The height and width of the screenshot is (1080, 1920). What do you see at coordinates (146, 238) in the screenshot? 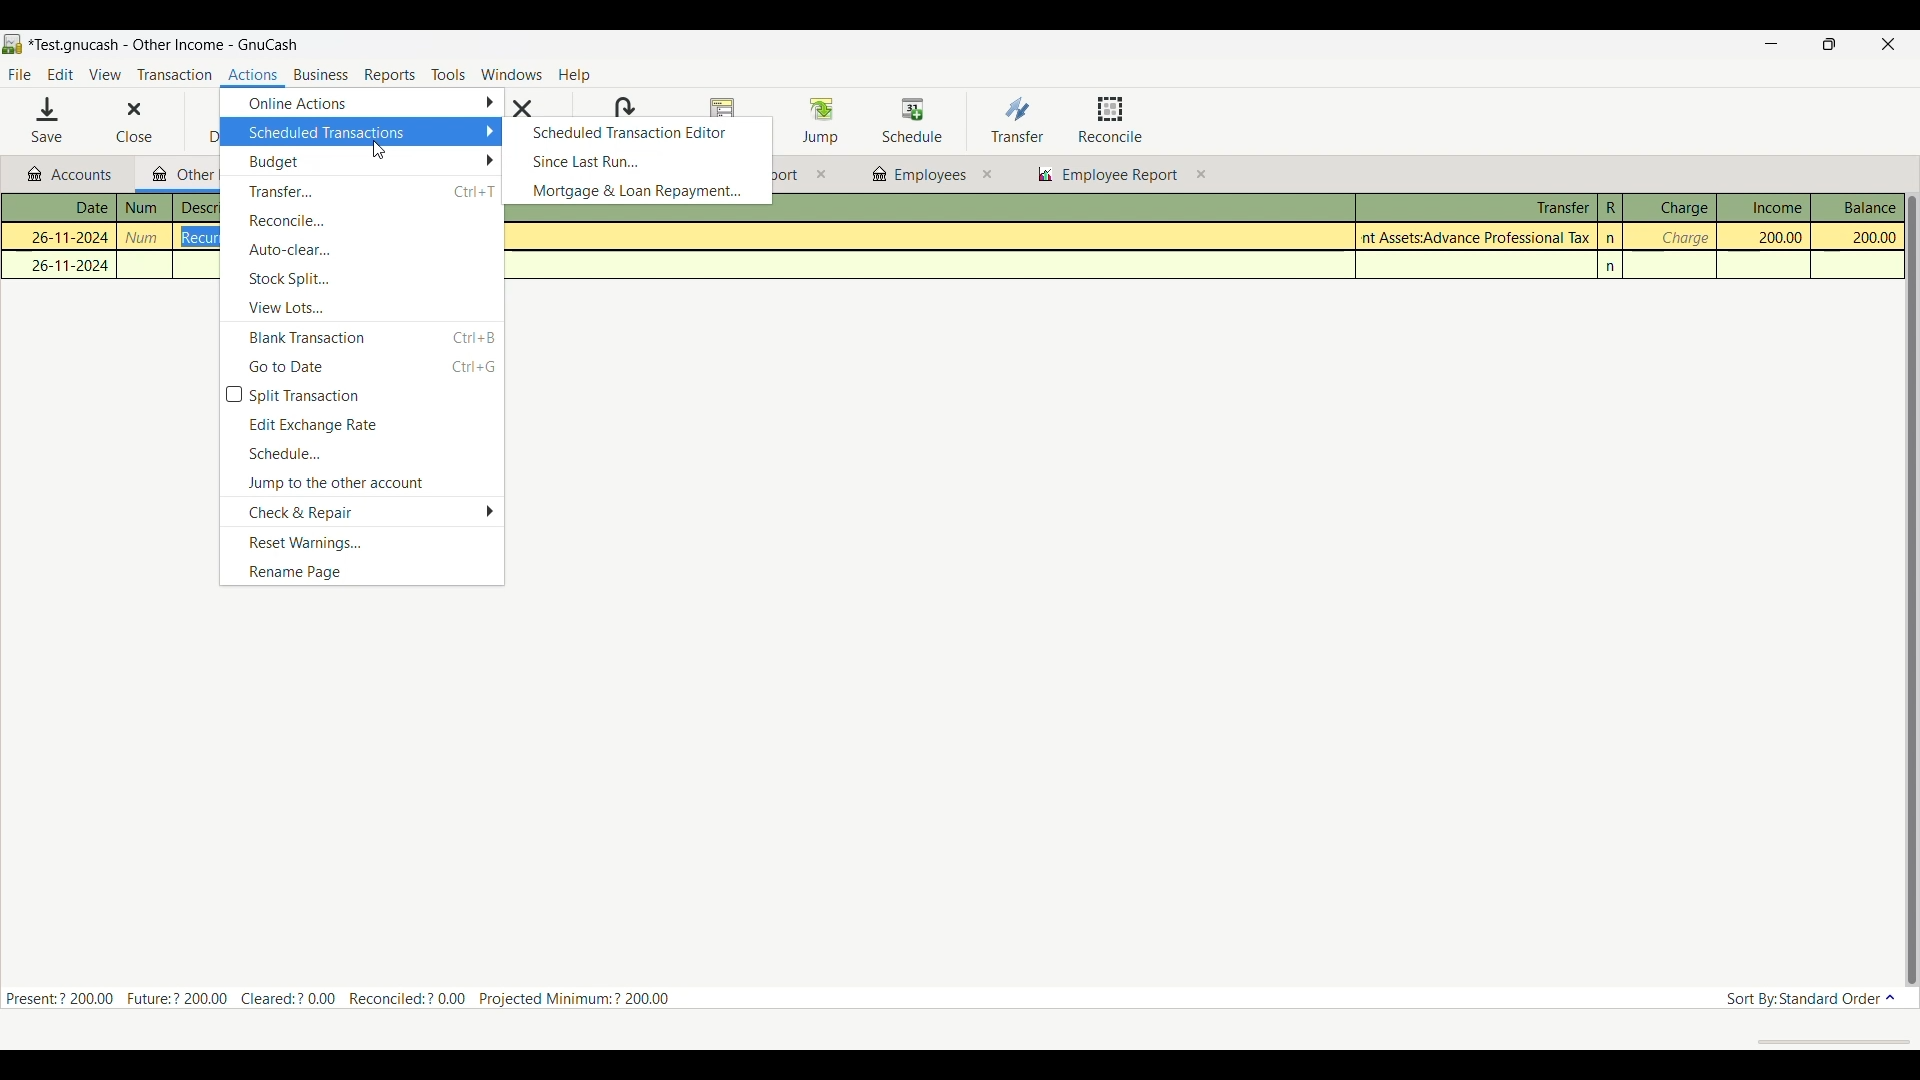
I see `num` at bounding box center [146, 238].